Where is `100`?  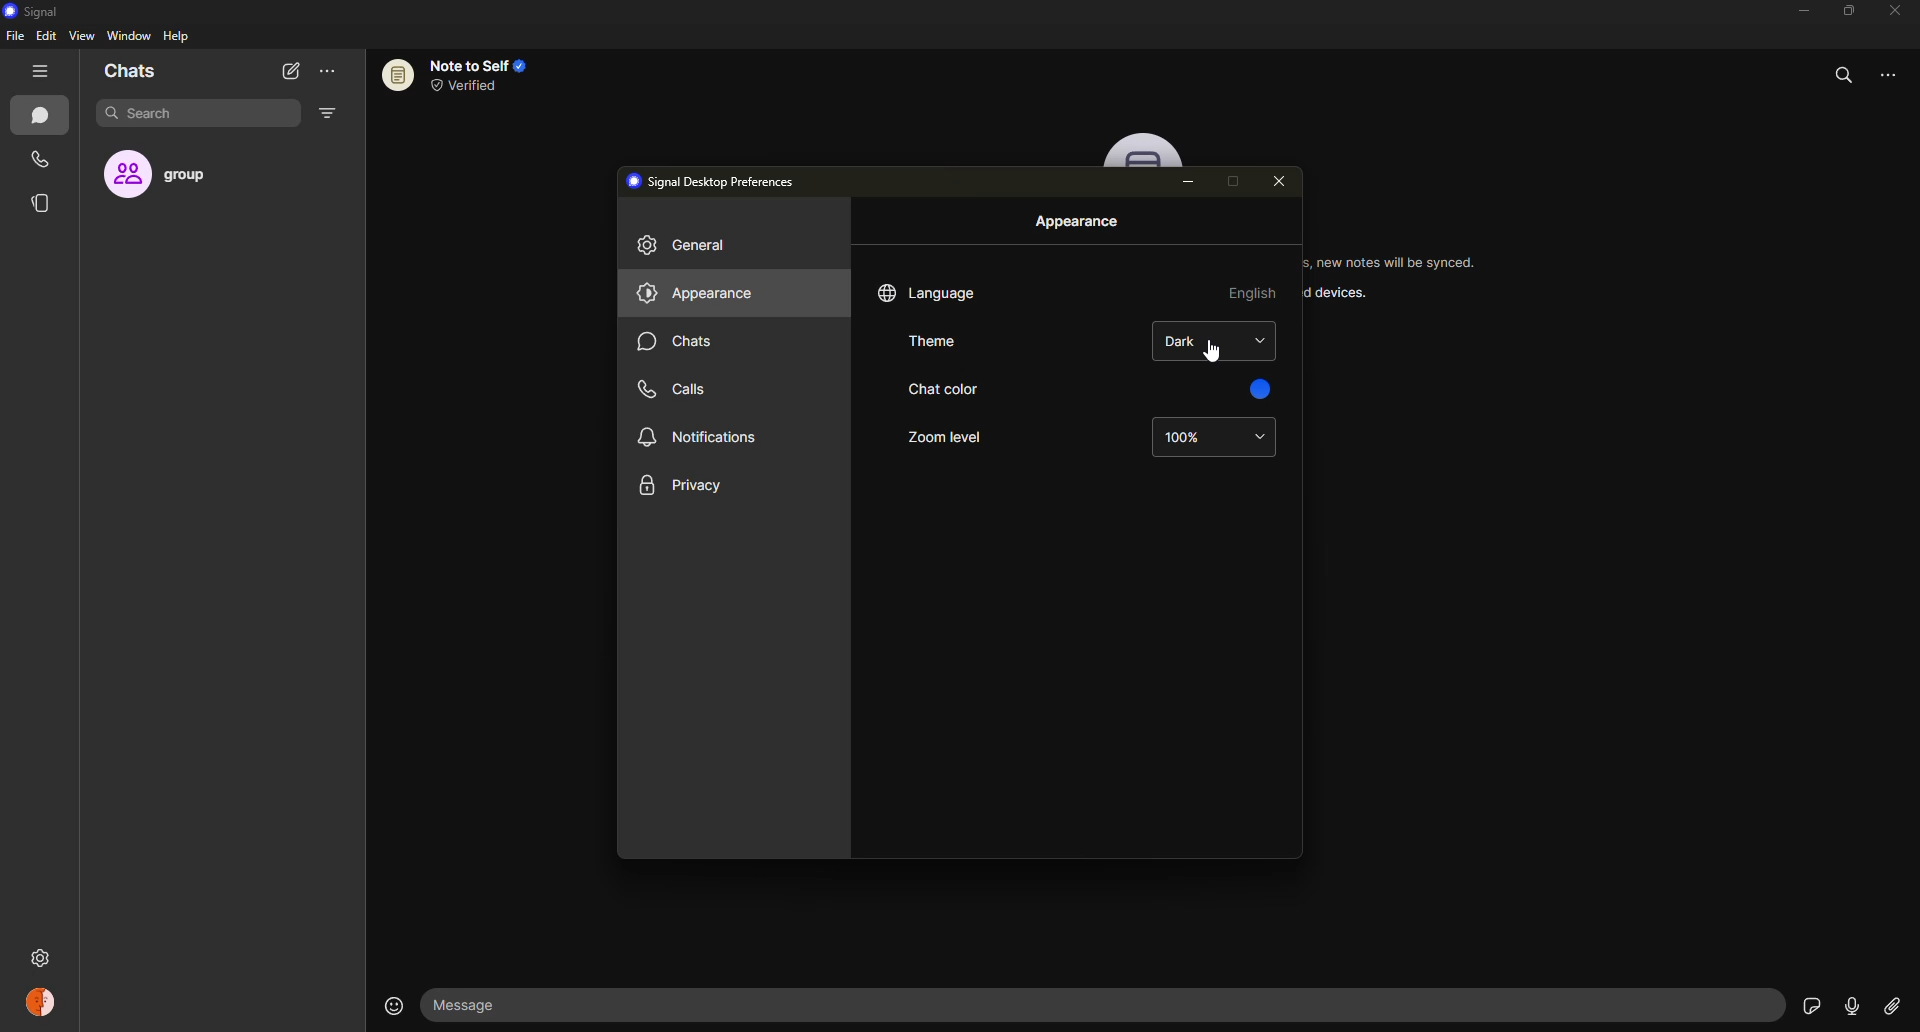 100 is located at coordinates (1183, 436).